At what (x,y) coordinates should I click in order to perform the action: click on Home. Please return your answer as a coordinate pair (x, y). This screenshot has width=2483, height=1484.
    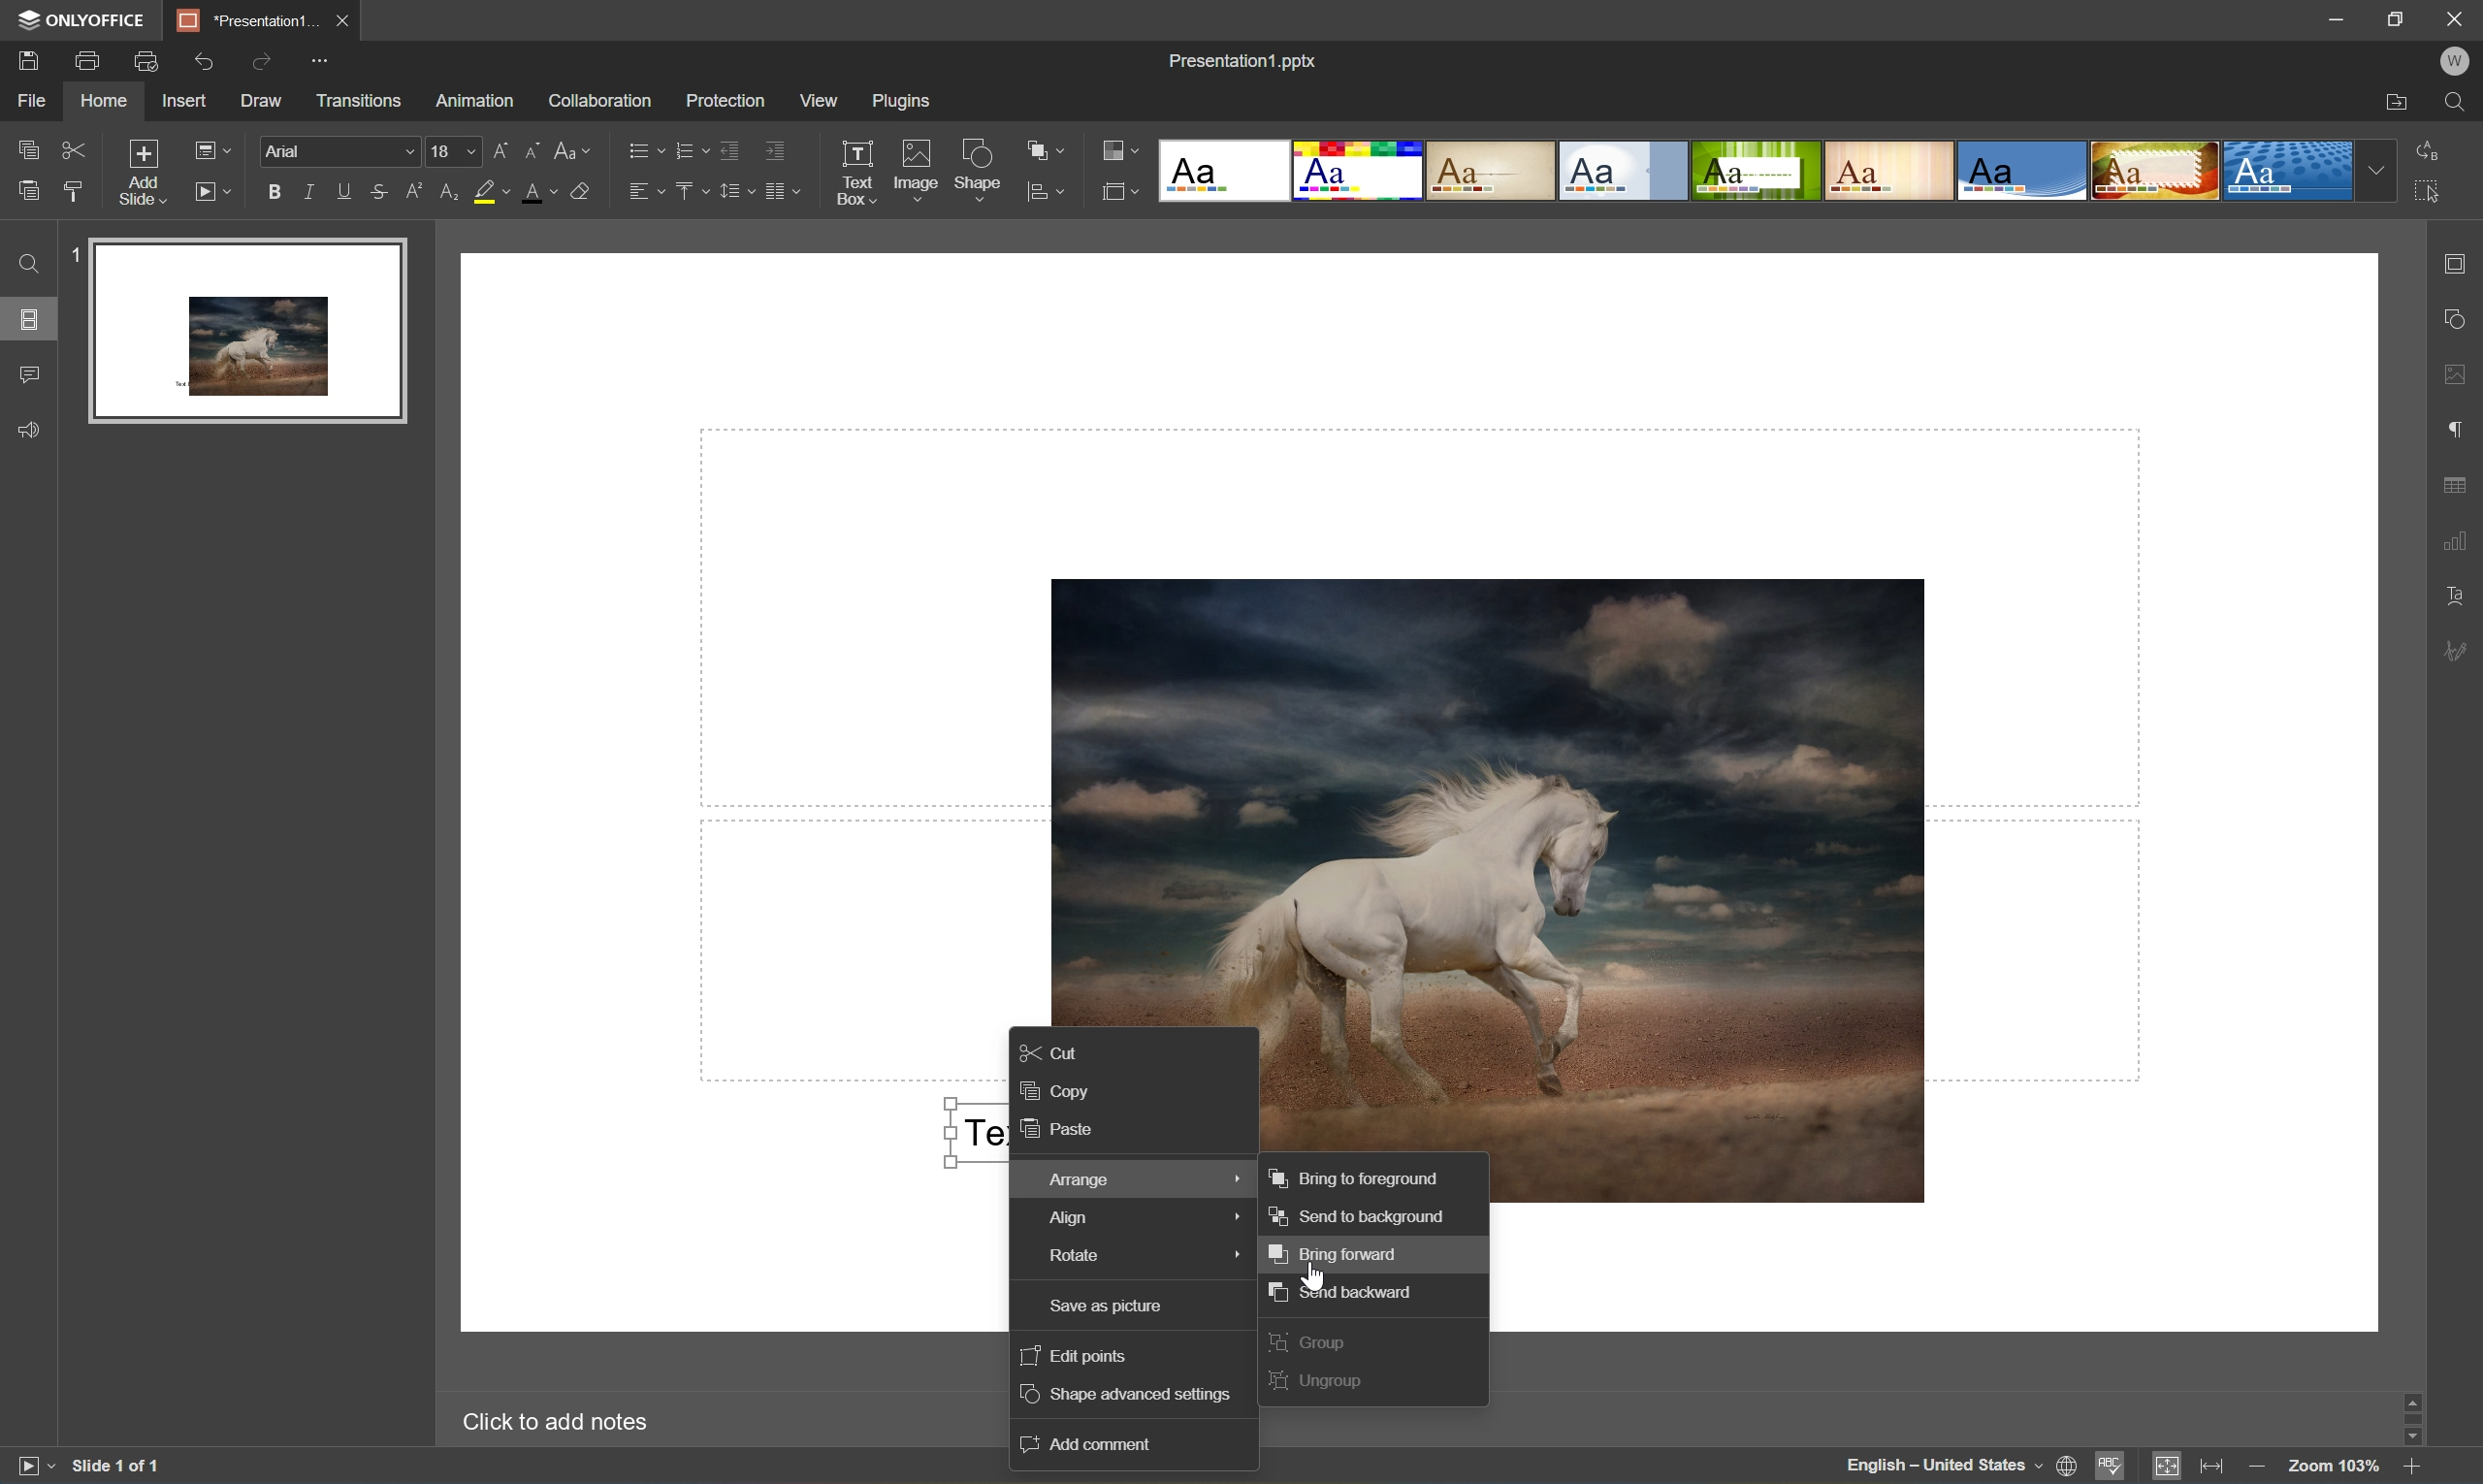
    Looking at the image, I should click on (106, 102).